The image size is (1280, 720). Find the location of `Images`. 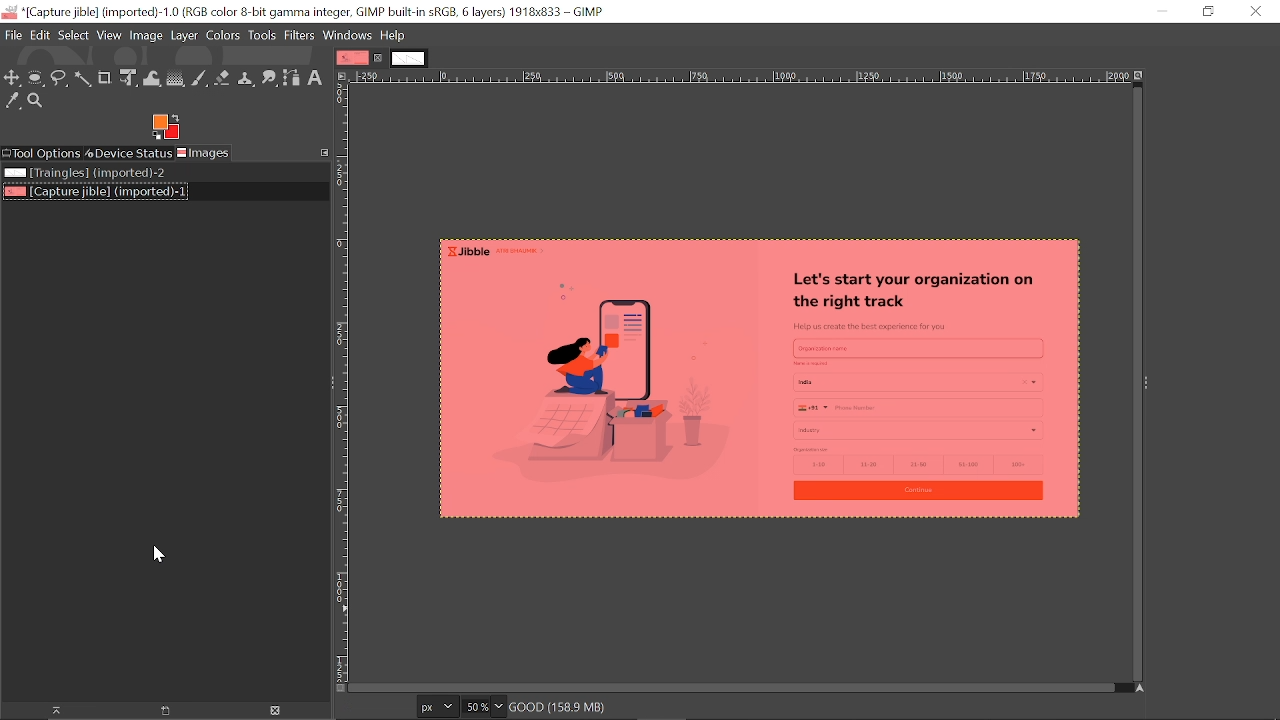

Images is located at coordinates (208, 154).